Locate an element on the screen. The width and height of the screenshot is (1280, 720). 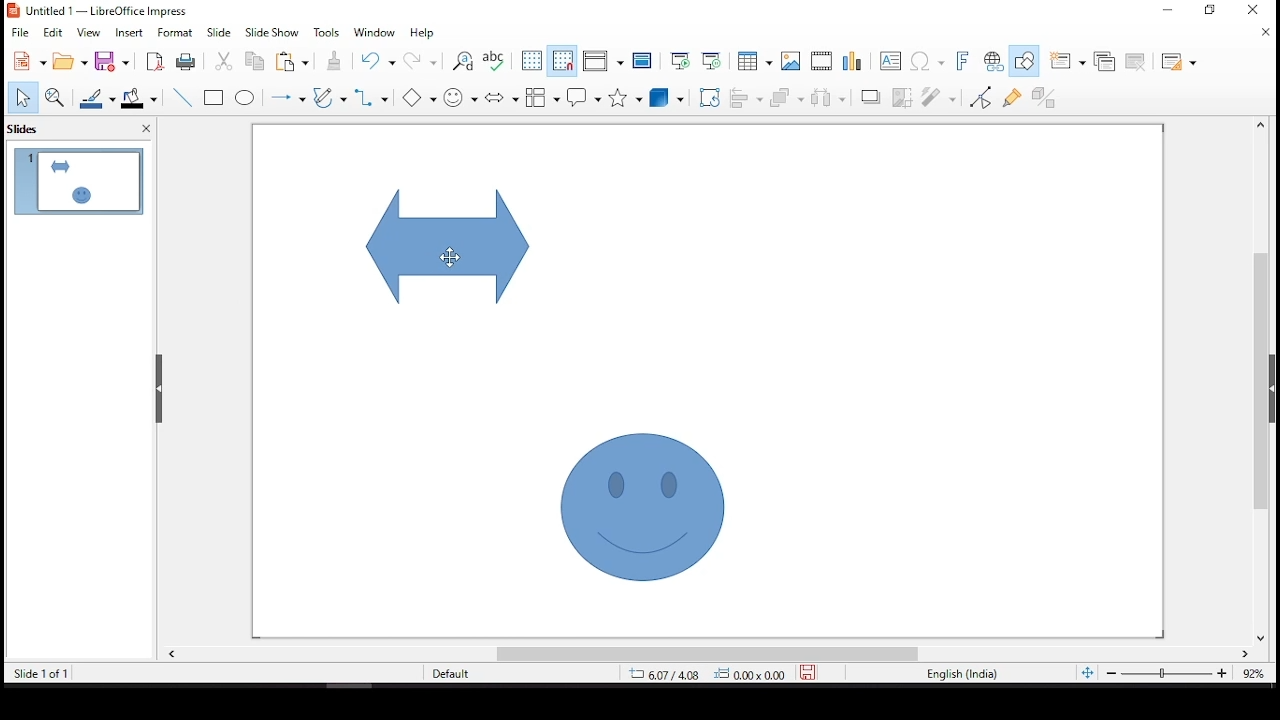
display views is located at coordinates (603, 61).